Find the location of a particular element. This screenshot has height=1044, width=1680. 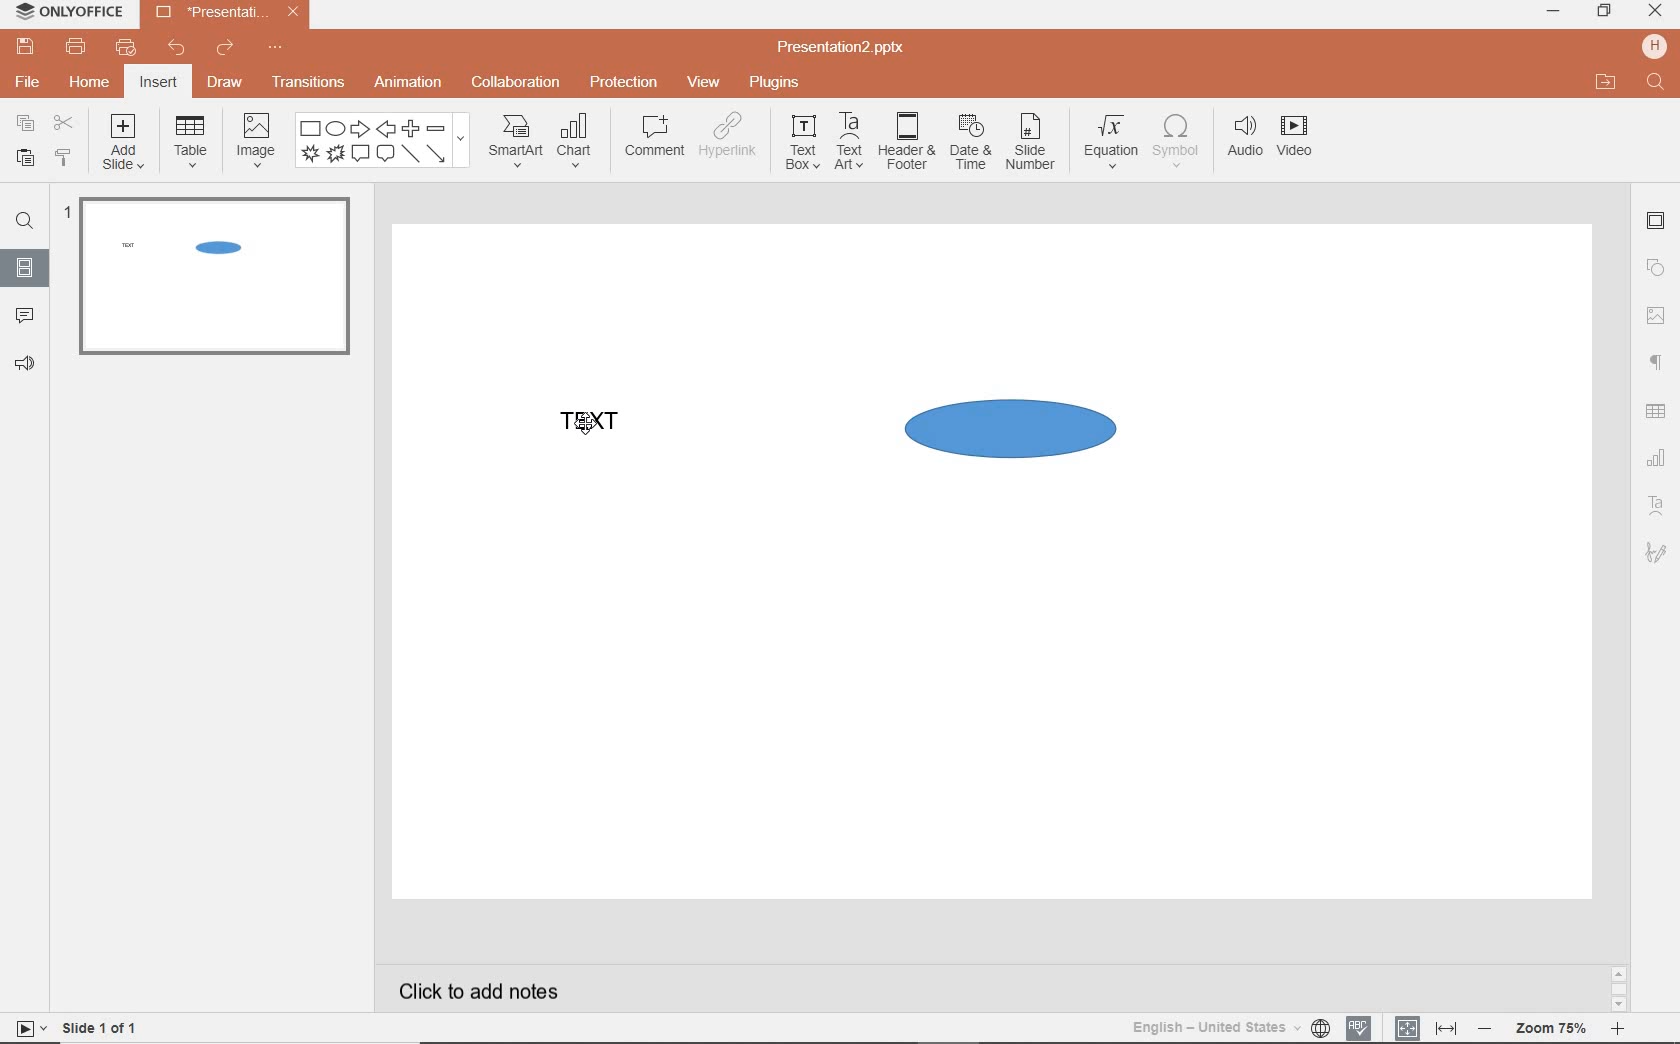

CLICK TO ADD NOTES is located at coordinates (483, 989).